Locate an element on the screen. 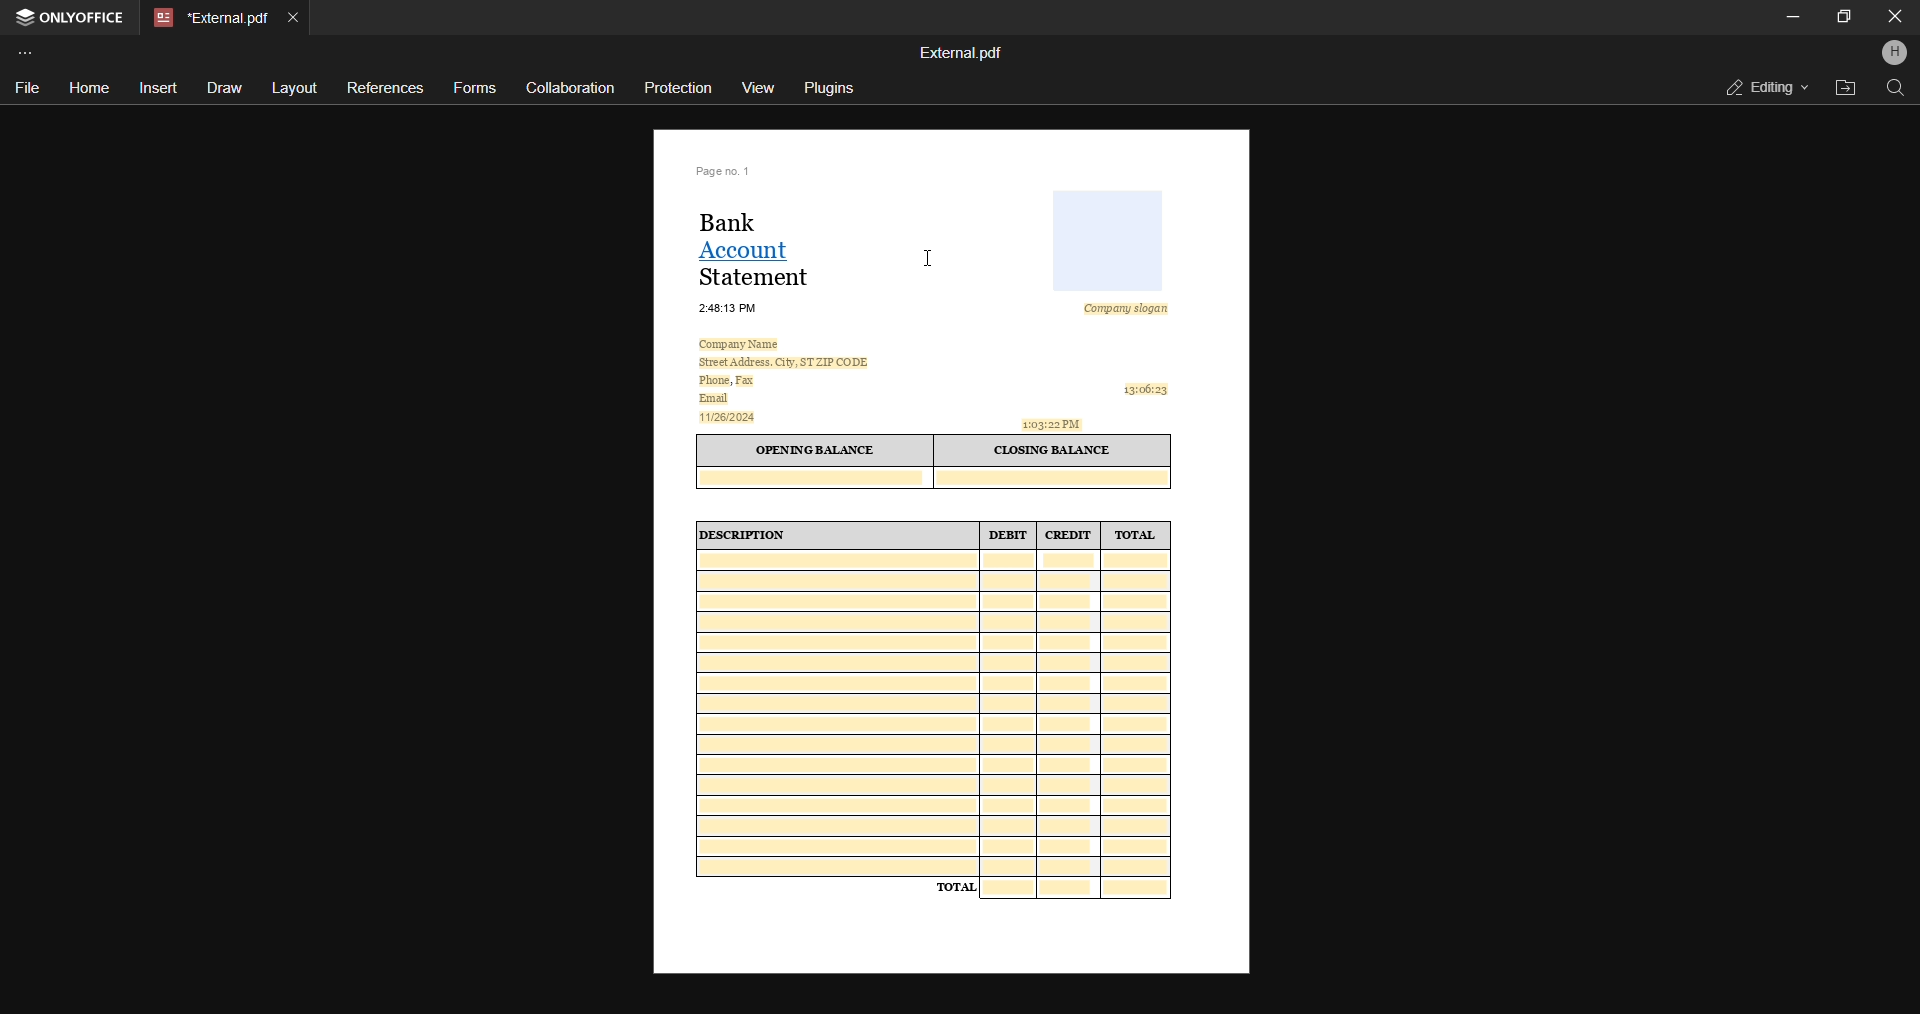 Image resolution: width=1920 pixels, height=1014 pixels. External.pdf(file name) is located at coordinates (963, 53).